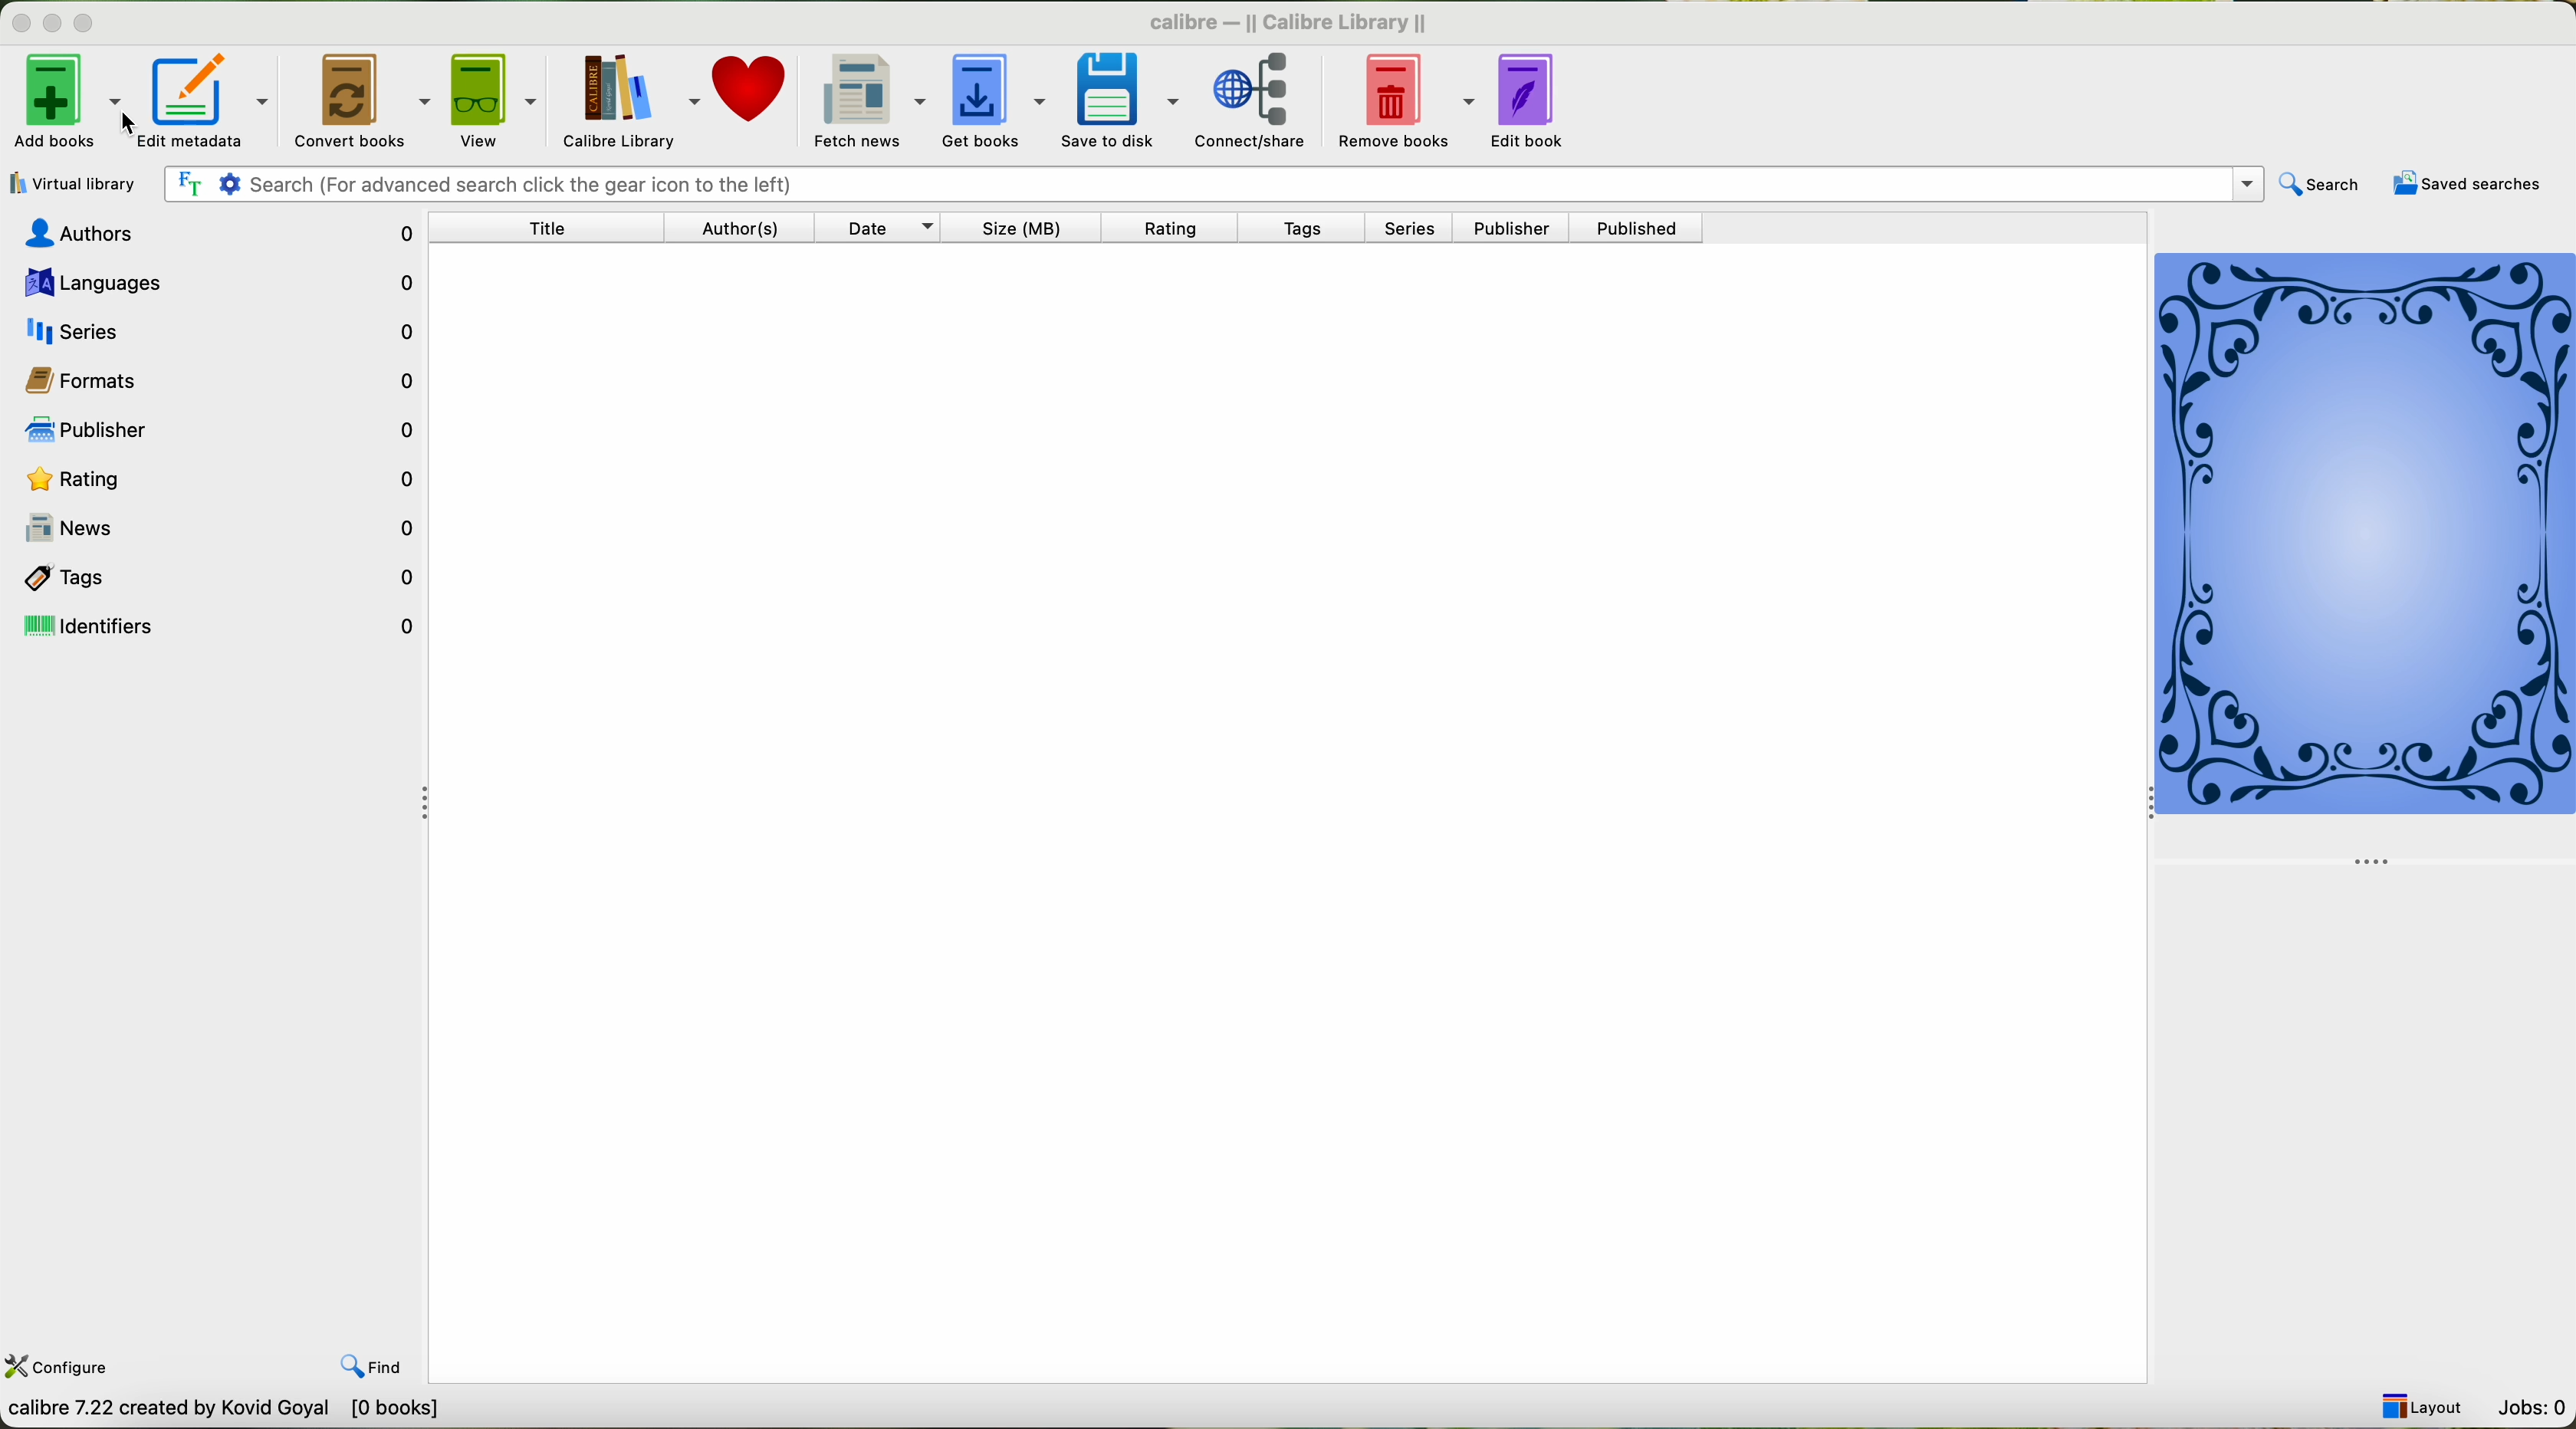 Image resolution: width=2576 pixels, height=1429 pixels. I want to click on cursor, so click(141, 124).